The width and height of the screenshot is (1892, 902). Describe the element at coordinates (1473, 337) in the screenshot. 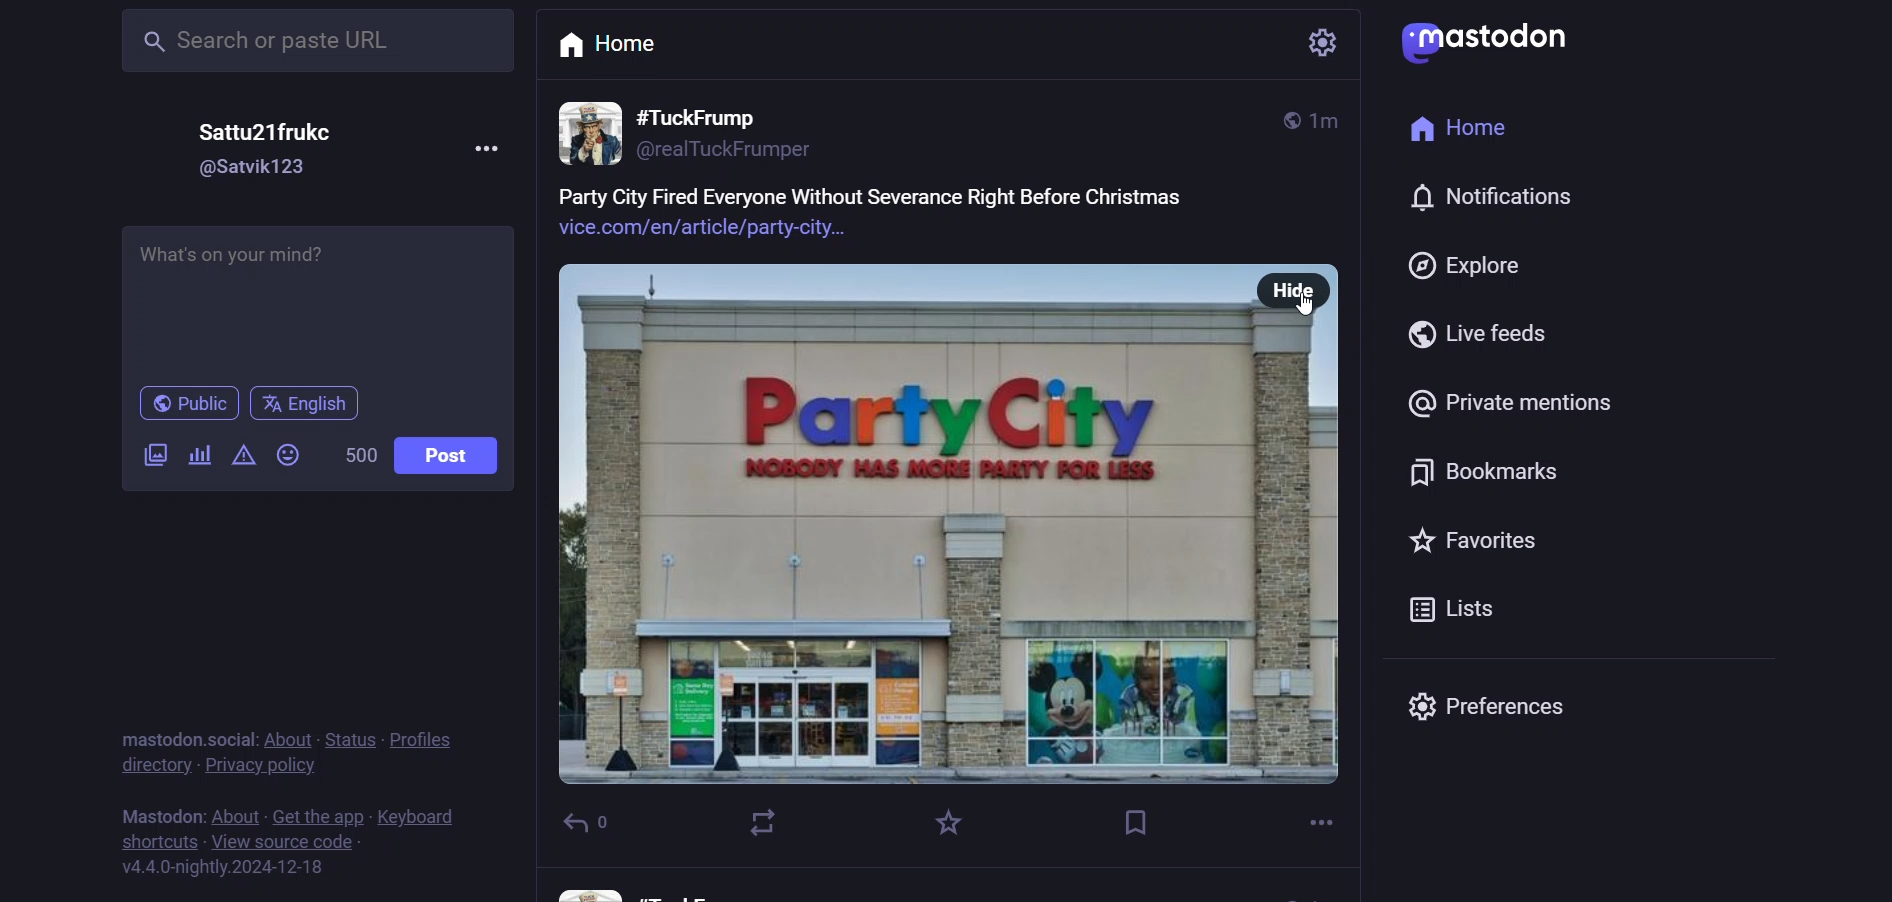

I see `Live feeds` at that location.